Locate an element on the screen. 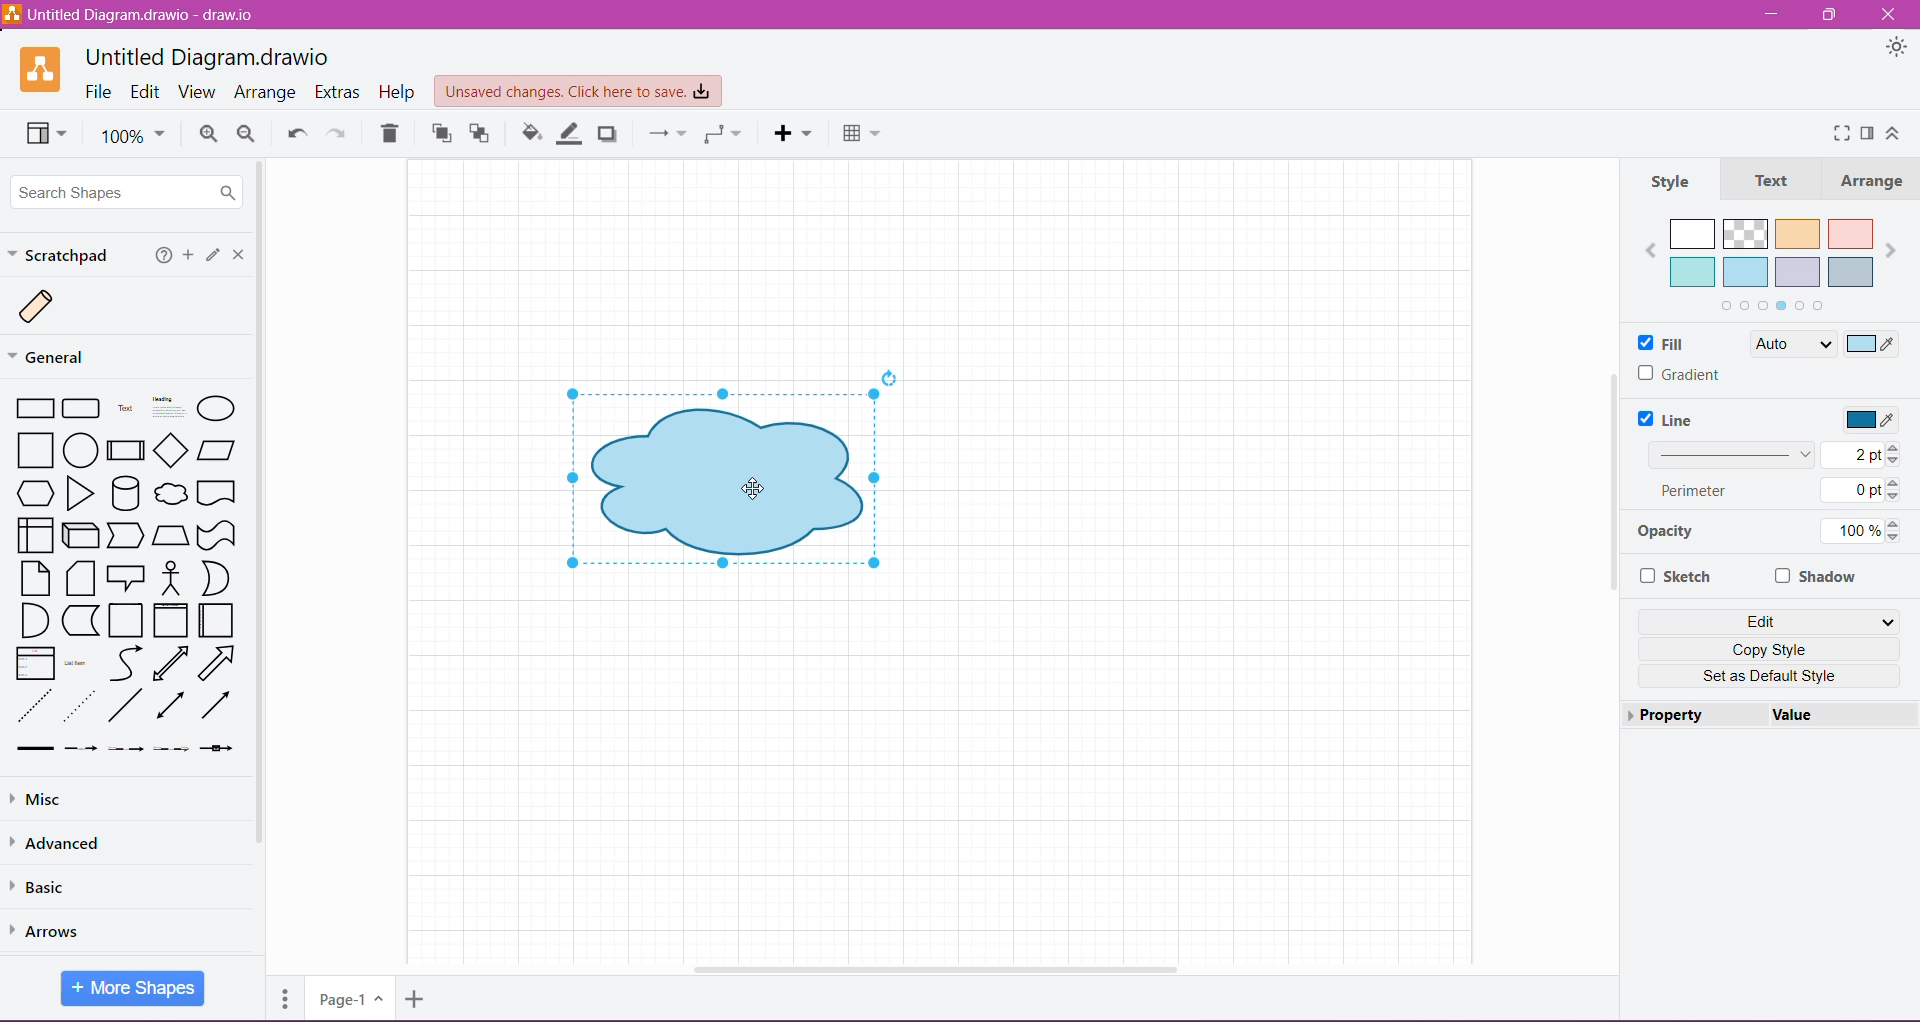  More Shapes is located at coordinates (132, 990).